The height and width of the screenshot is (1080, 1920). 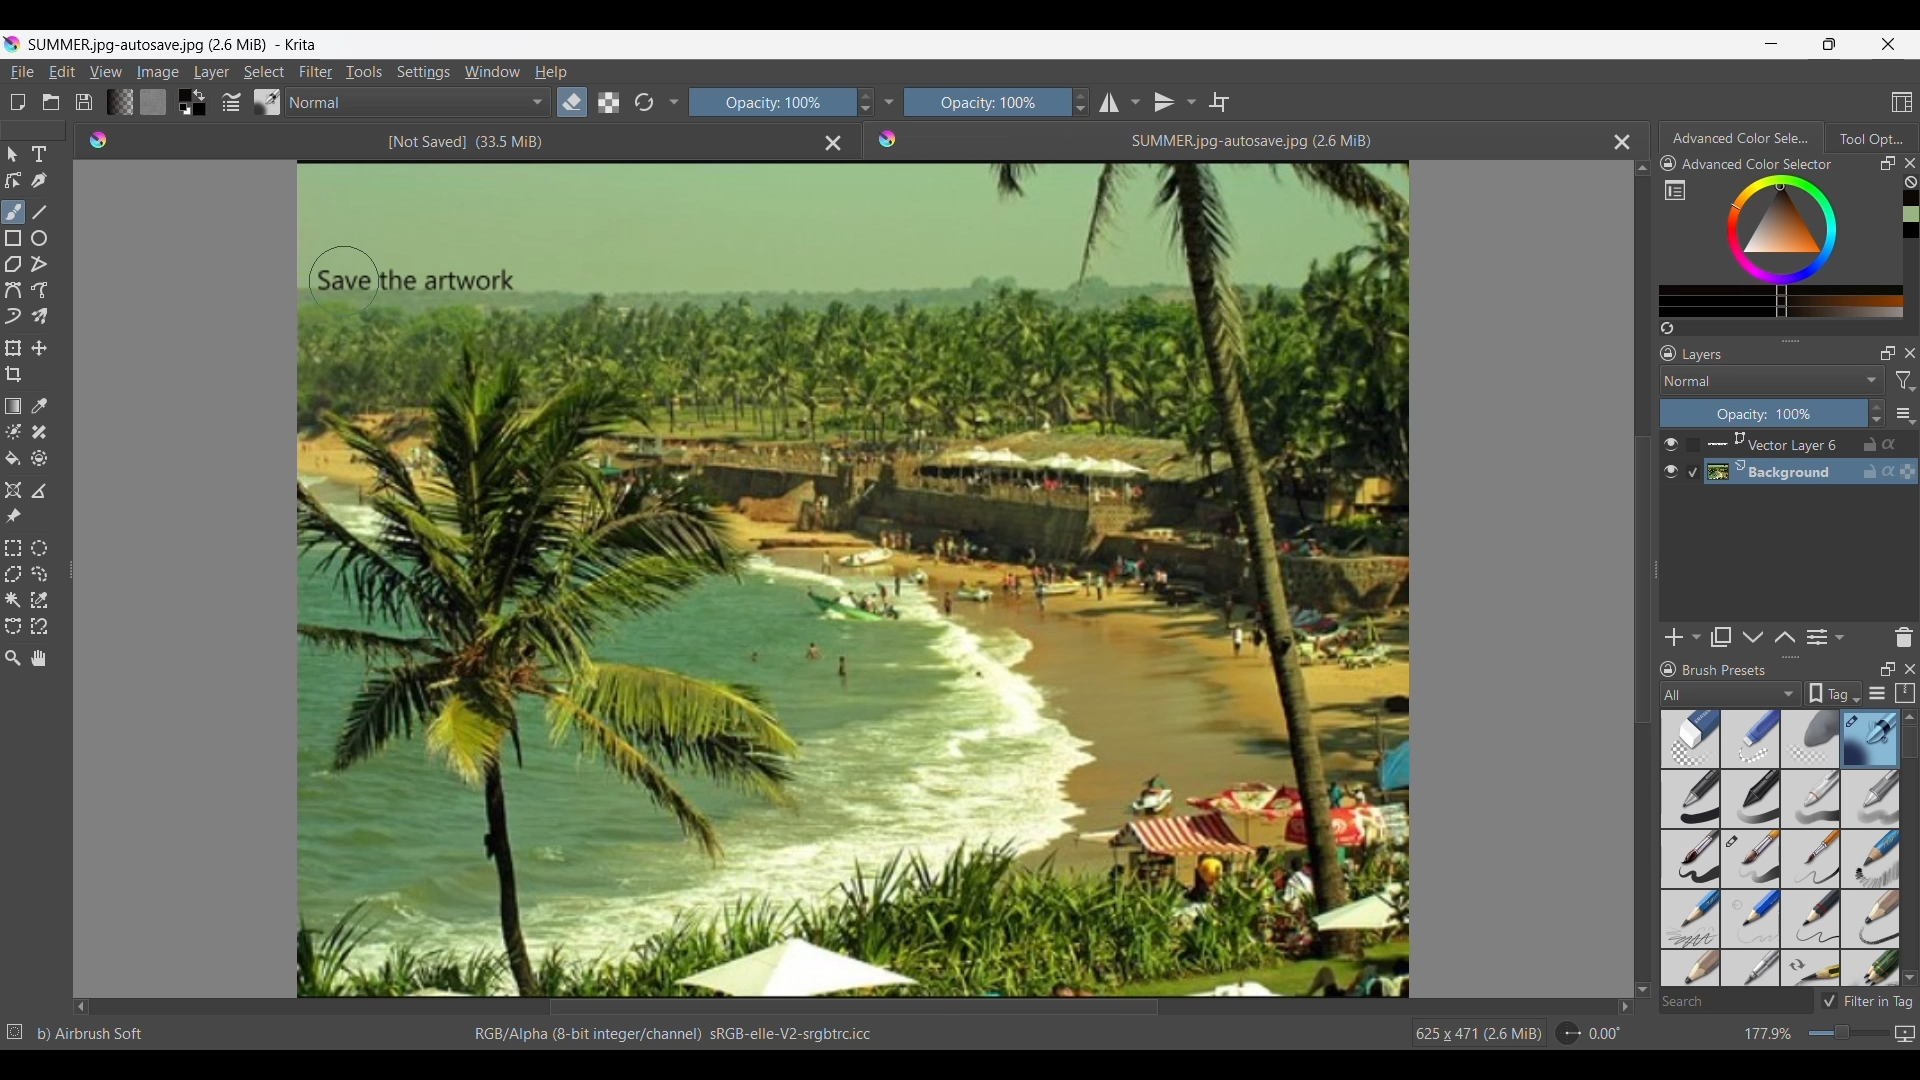 What do you see at coordinates (12, 490) in the screenshot?
I see `Assistant tool` at bounding box center [12, 490].